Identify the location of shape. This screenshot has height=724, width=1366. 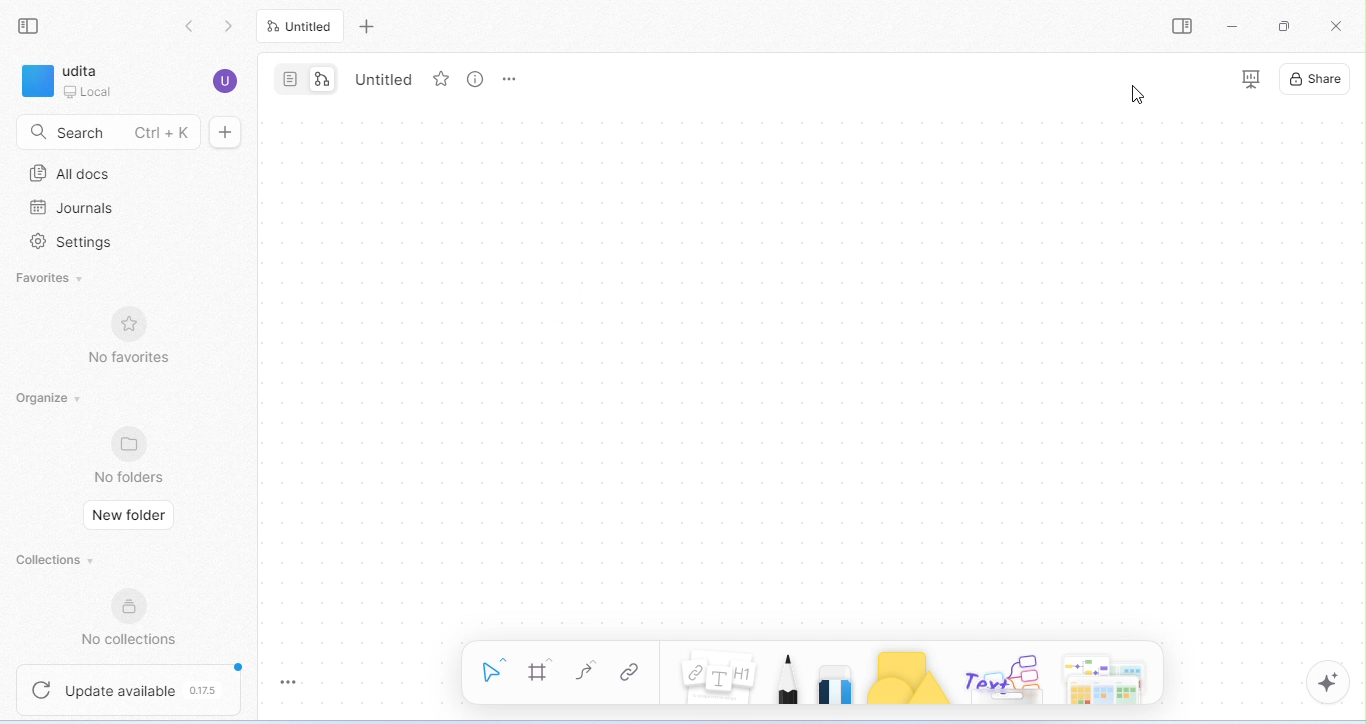
(914, 677).